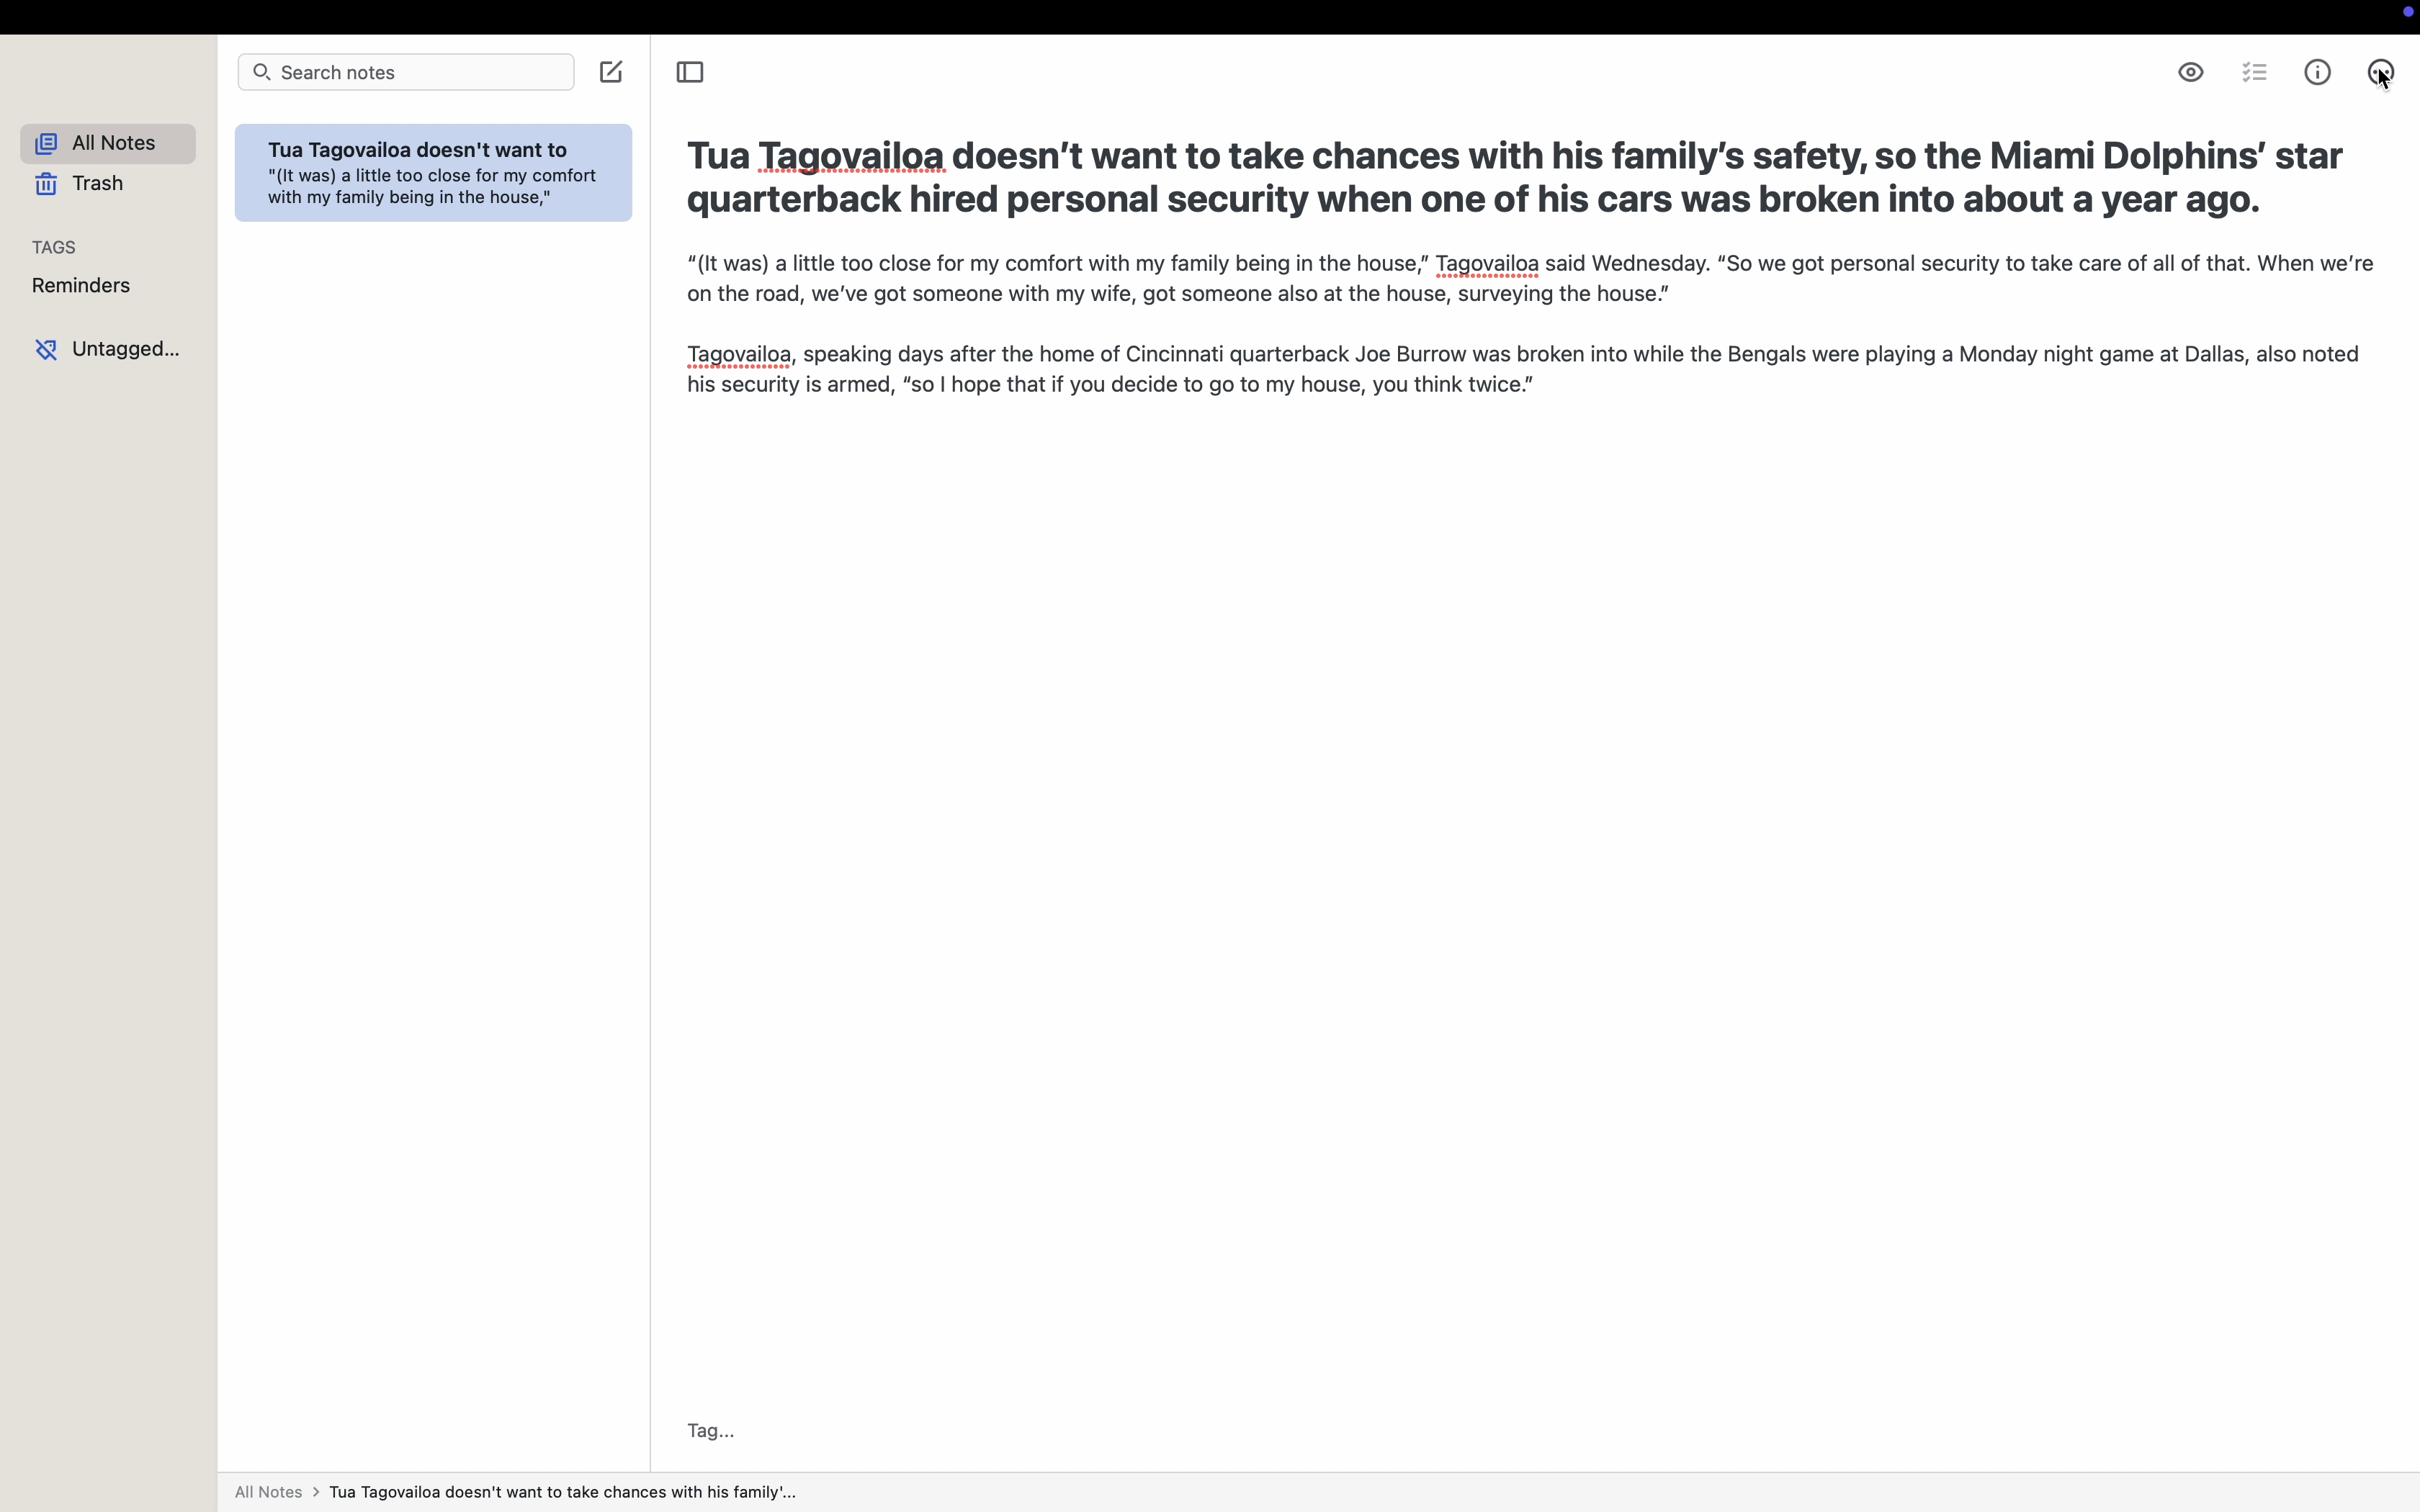 This screenshot has width=2420, height=1512. I want to click on untagged, so click(107, 348).